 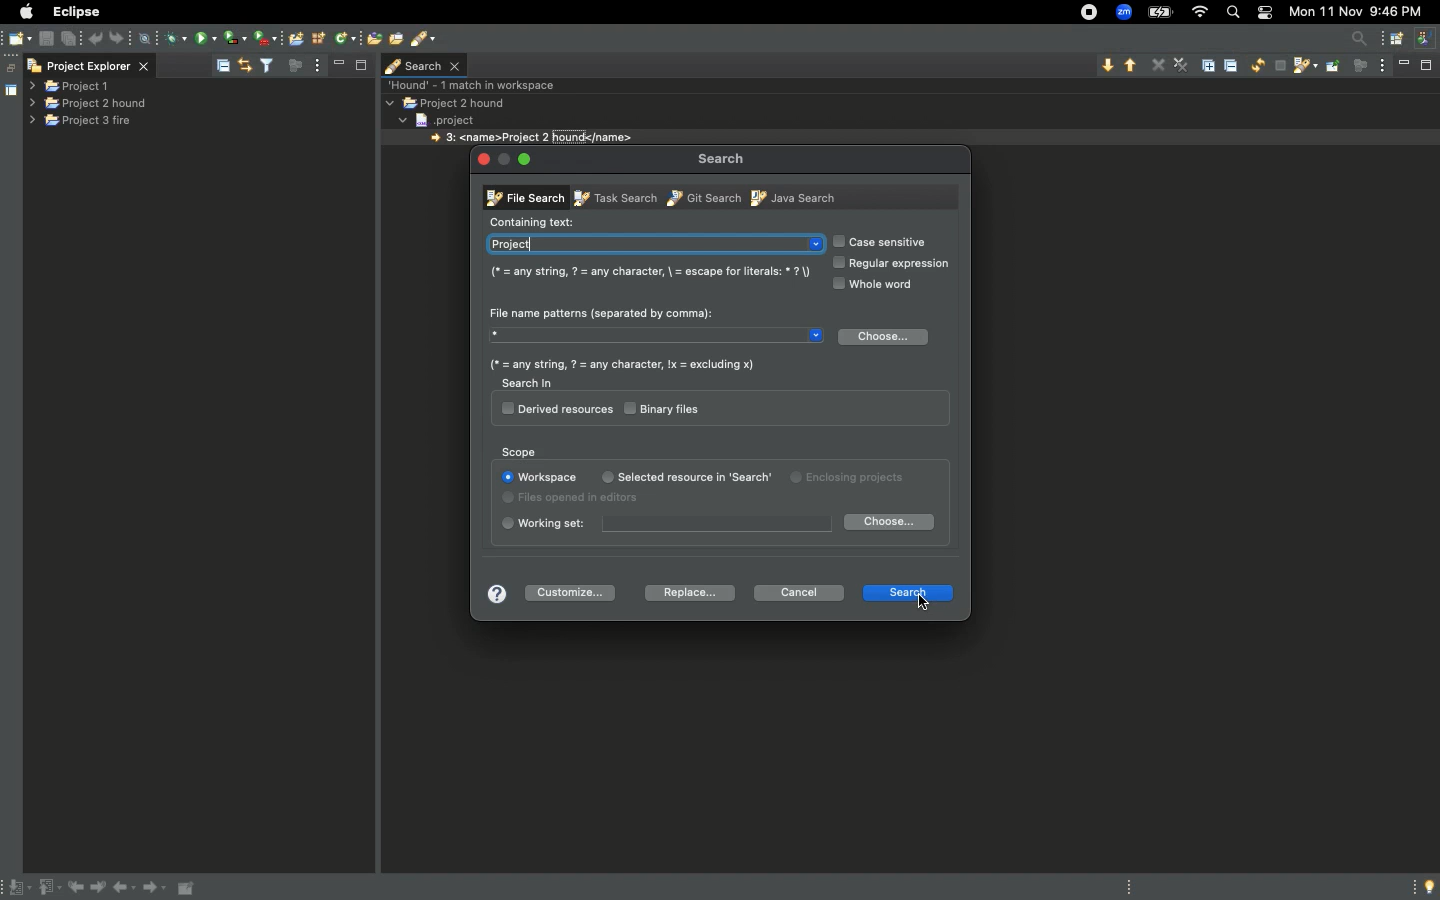 I want to click on Choose, so click(x=888, y=521).